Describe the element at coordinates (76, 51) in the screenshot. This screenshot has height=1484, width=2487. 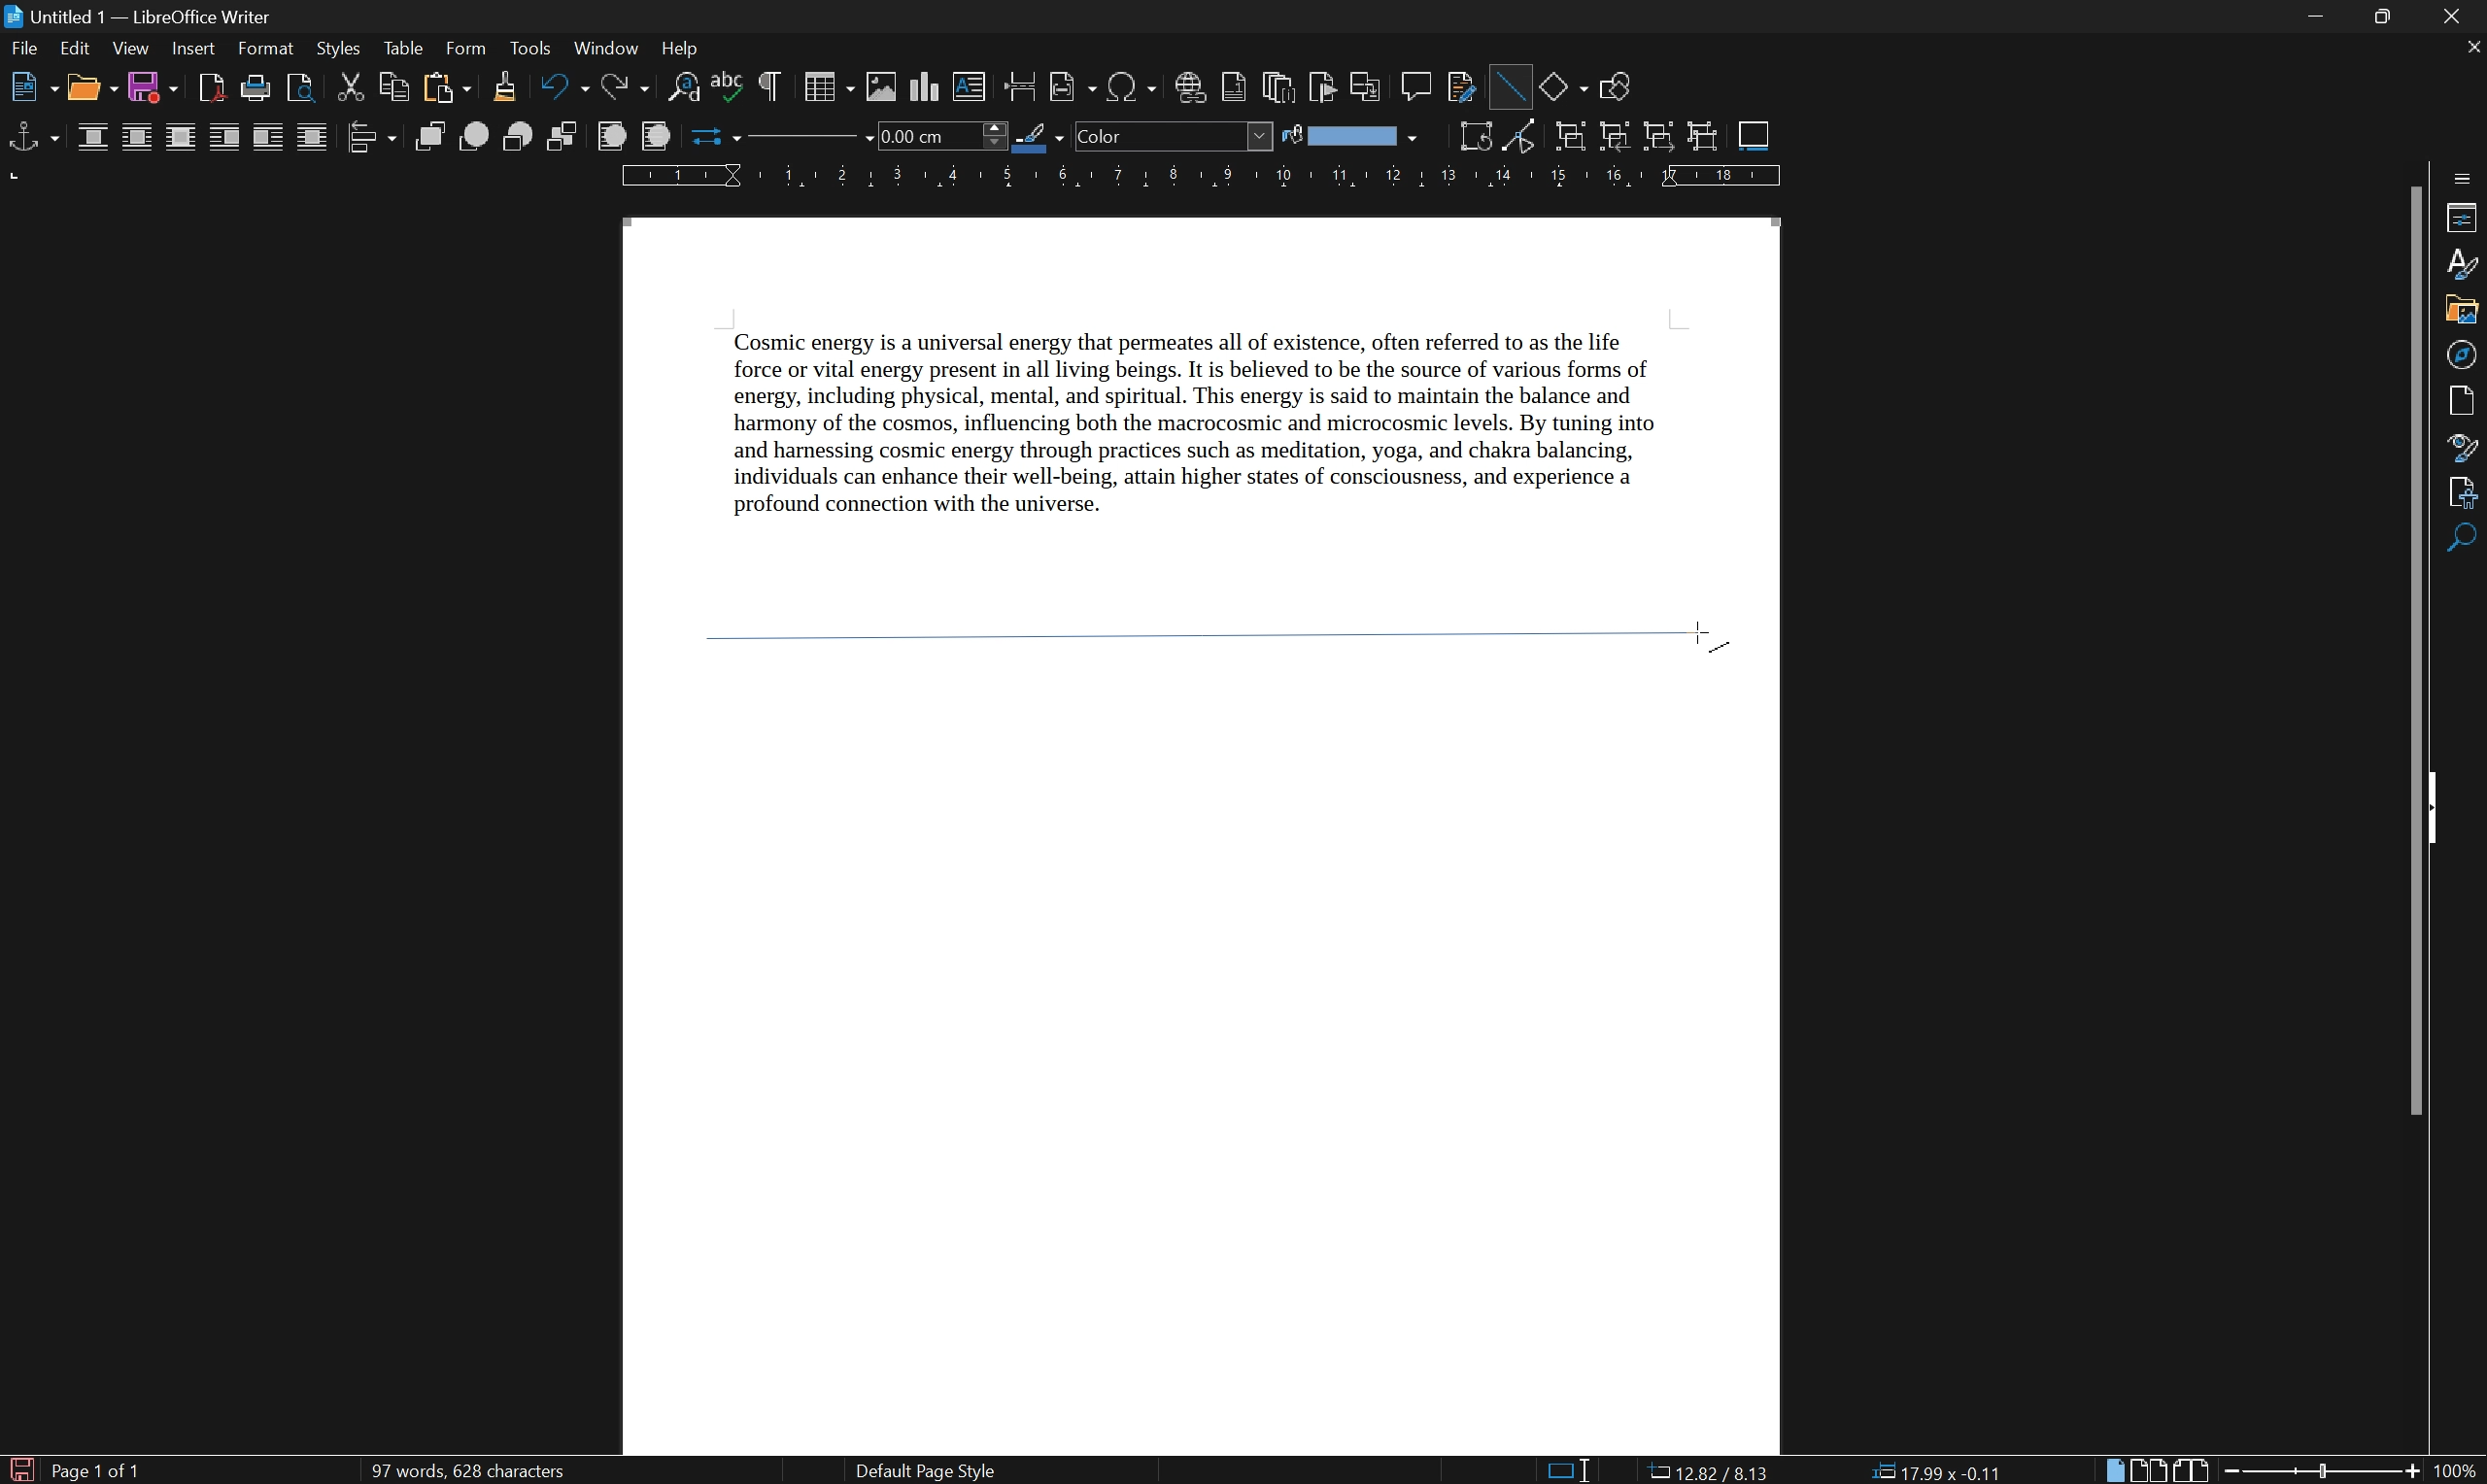
I see `edit` at that location.